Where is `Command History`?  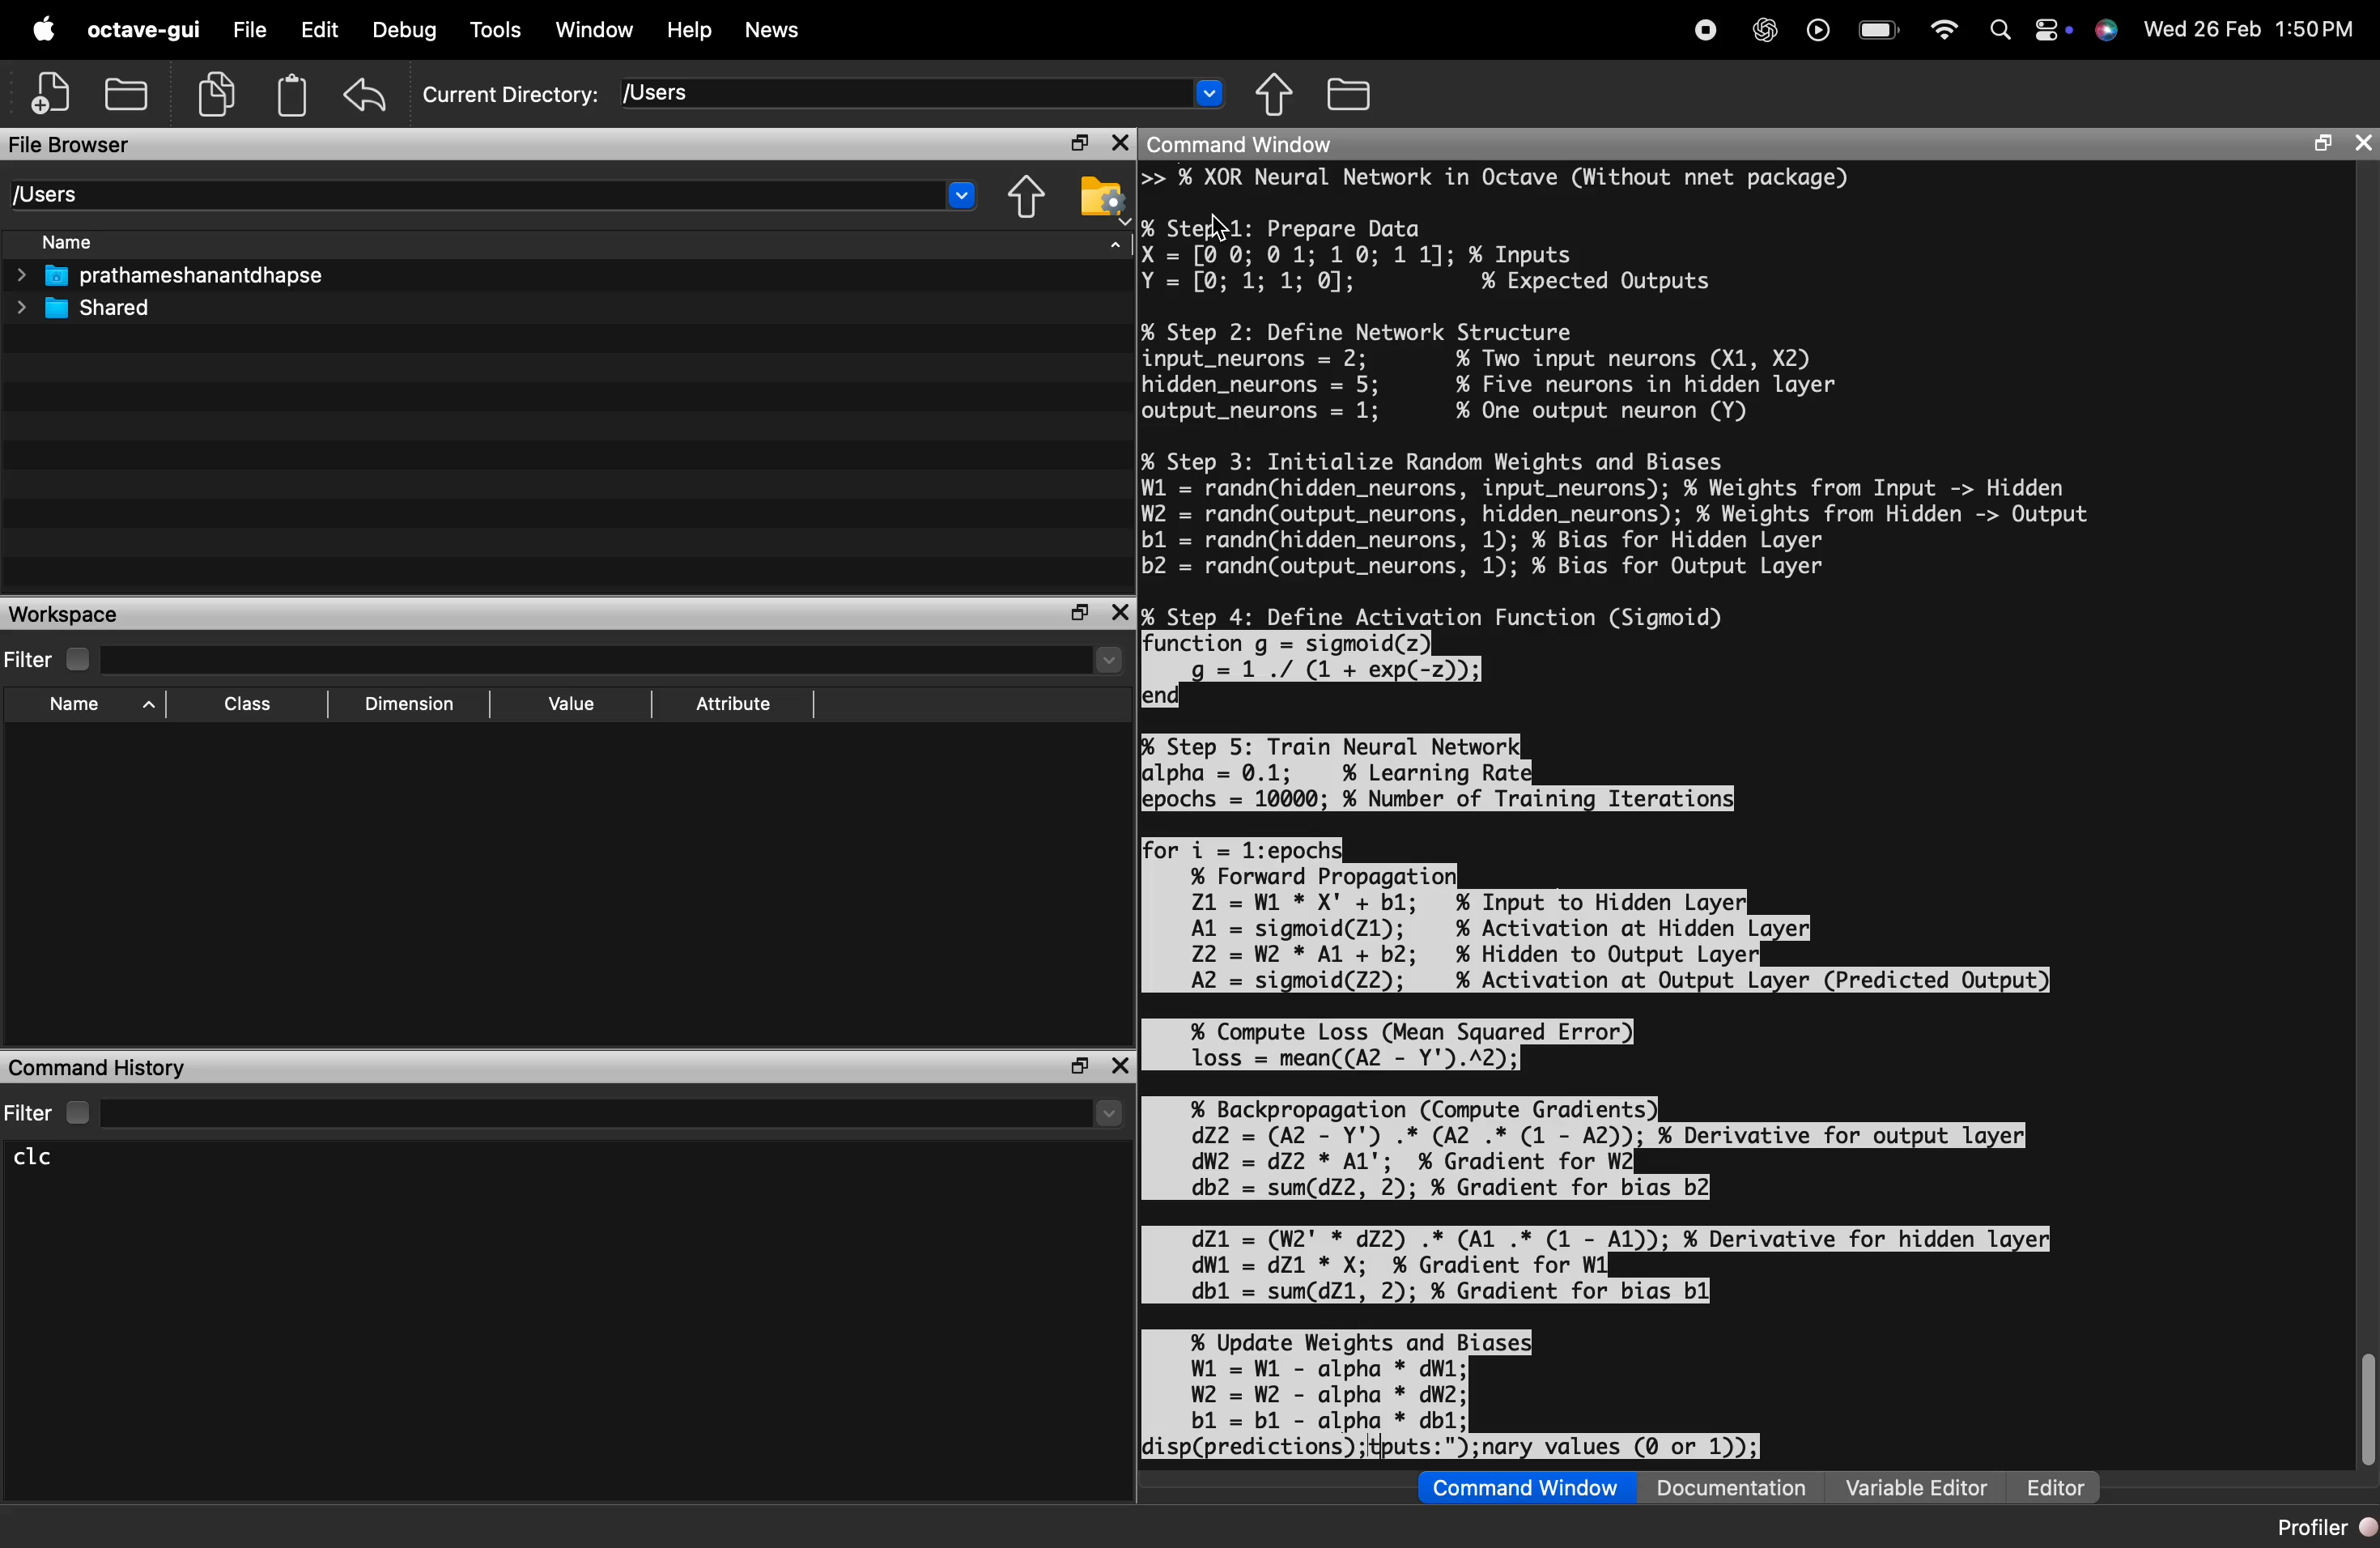
Command History is located at coordinates (99, 1066).